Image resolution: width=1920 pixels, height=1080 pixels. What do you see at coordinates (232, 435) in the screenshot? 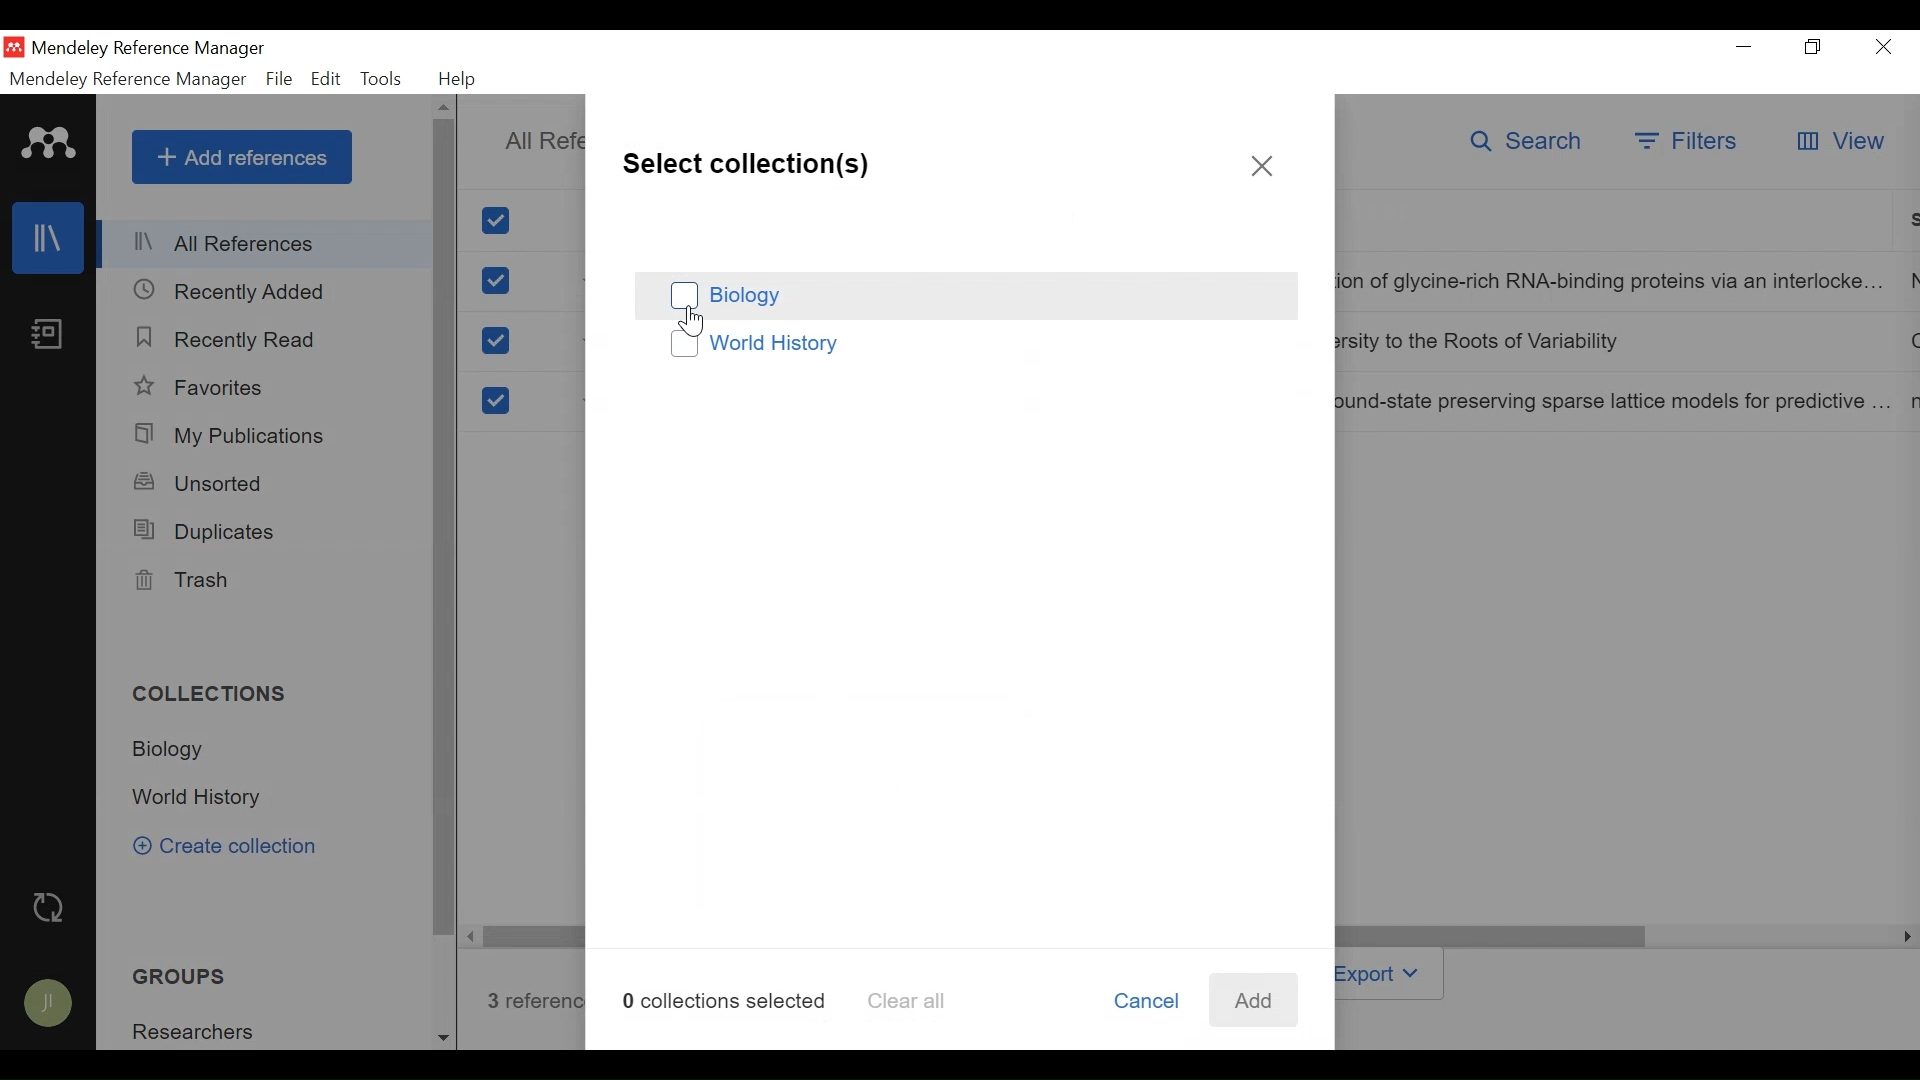
I see `My Publications` at bounding box center [232, 435].